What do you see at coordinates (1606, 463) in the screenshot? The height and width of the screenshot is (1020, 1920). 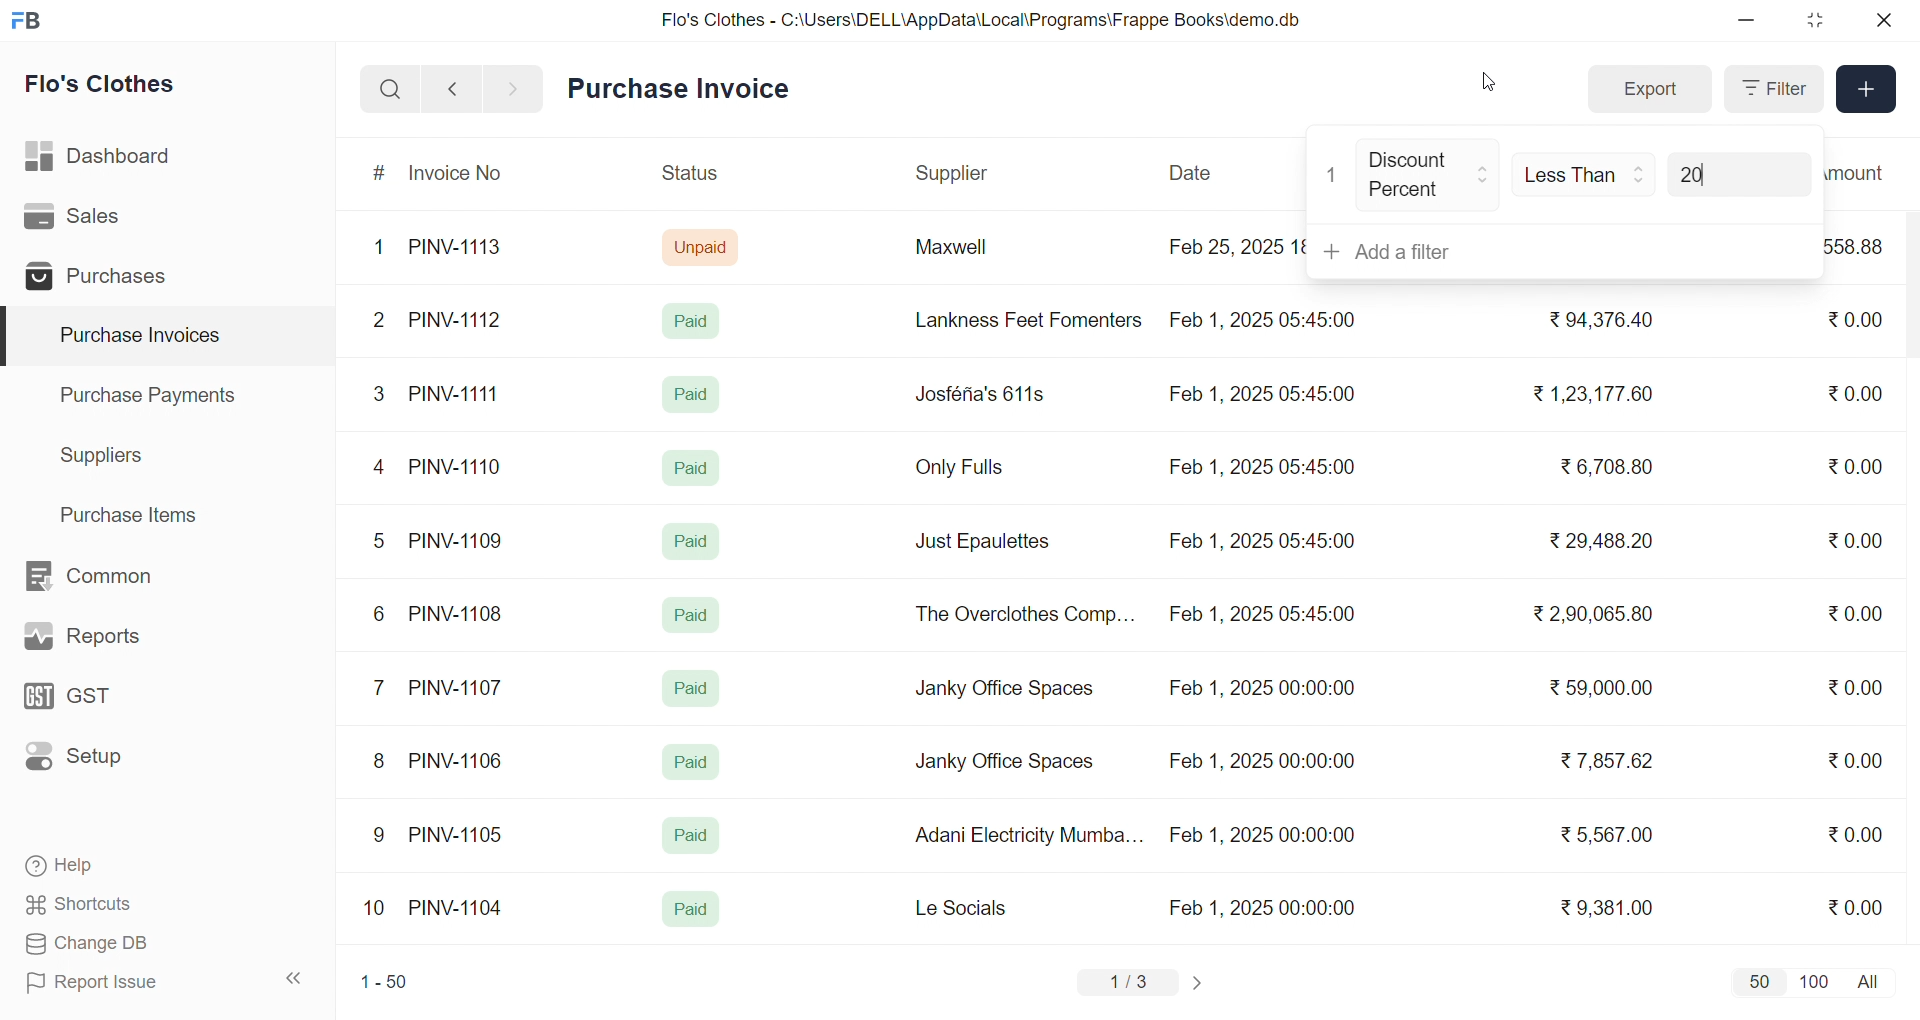 I see `₹6,708.80` at bounding box center [1606, 463].